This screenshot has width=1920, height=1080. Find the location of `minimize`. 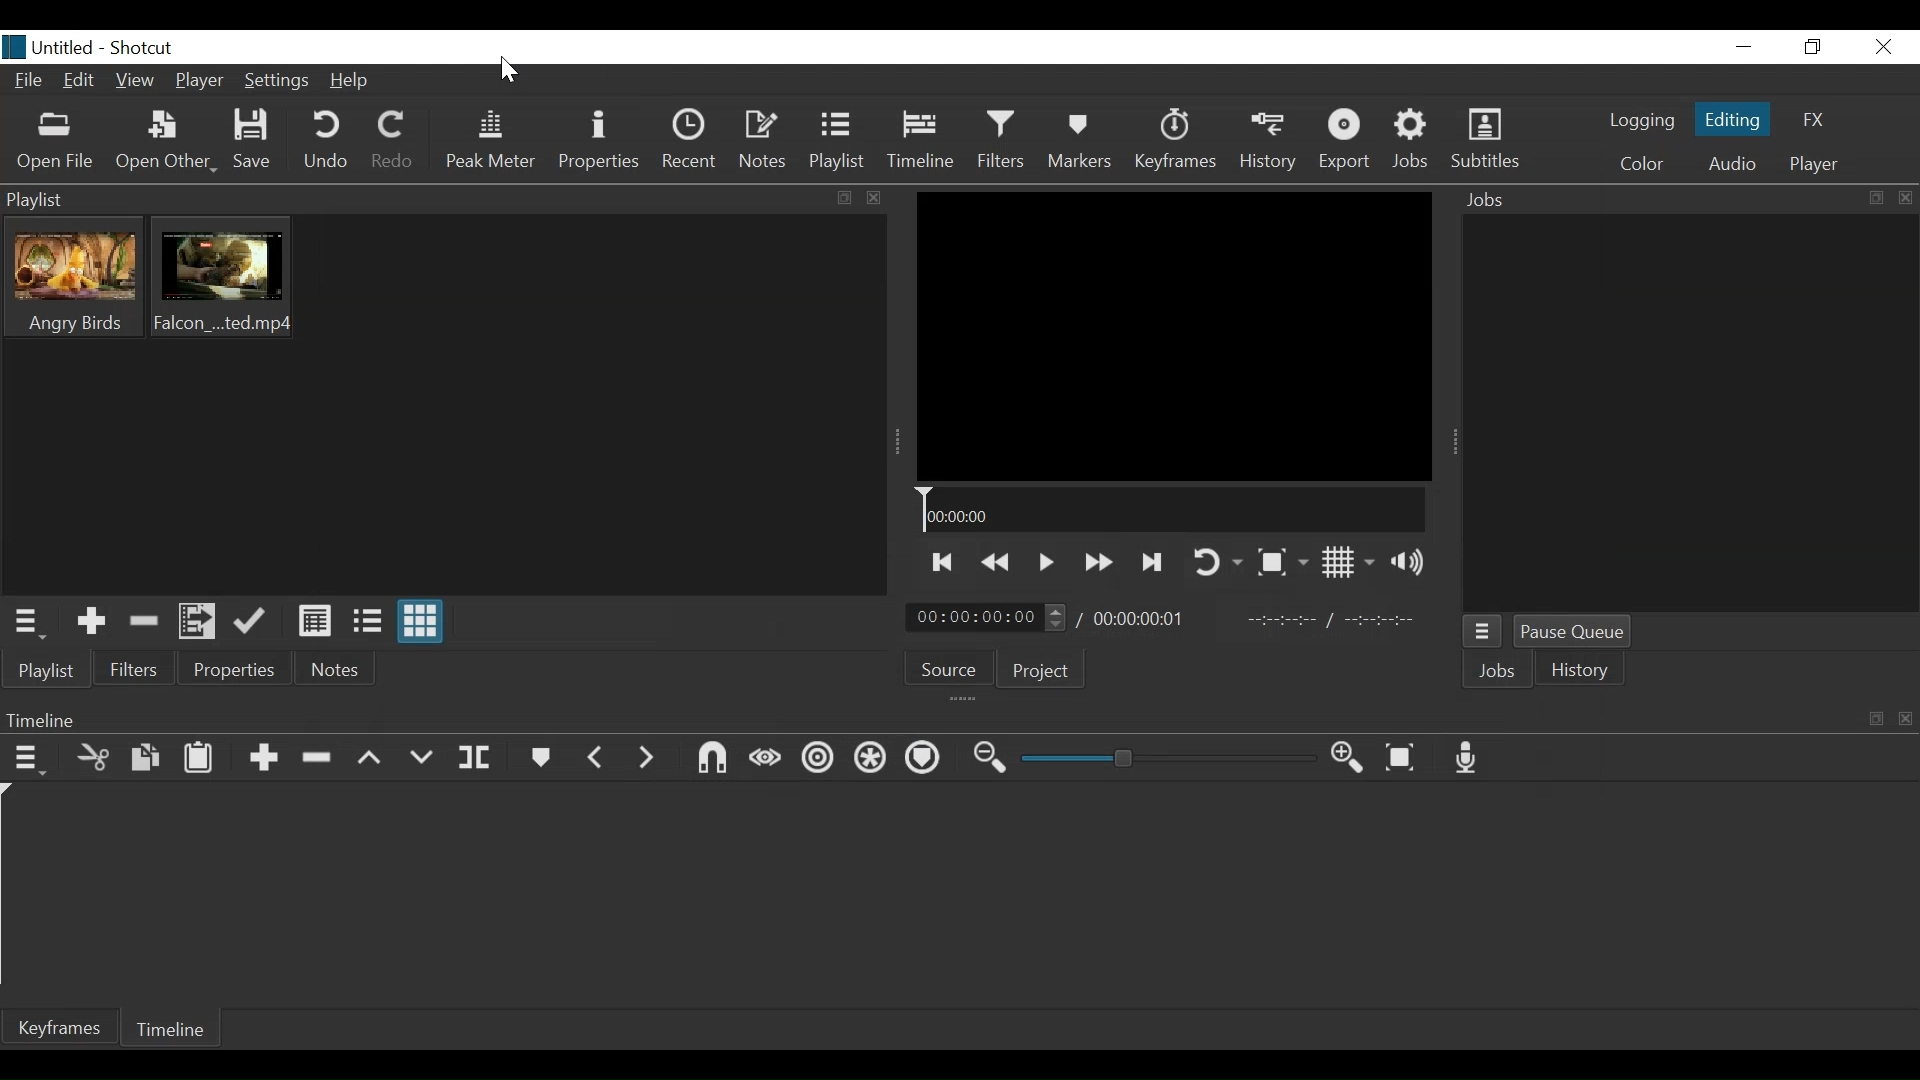

minimize is located at coordinates (1745, 46).